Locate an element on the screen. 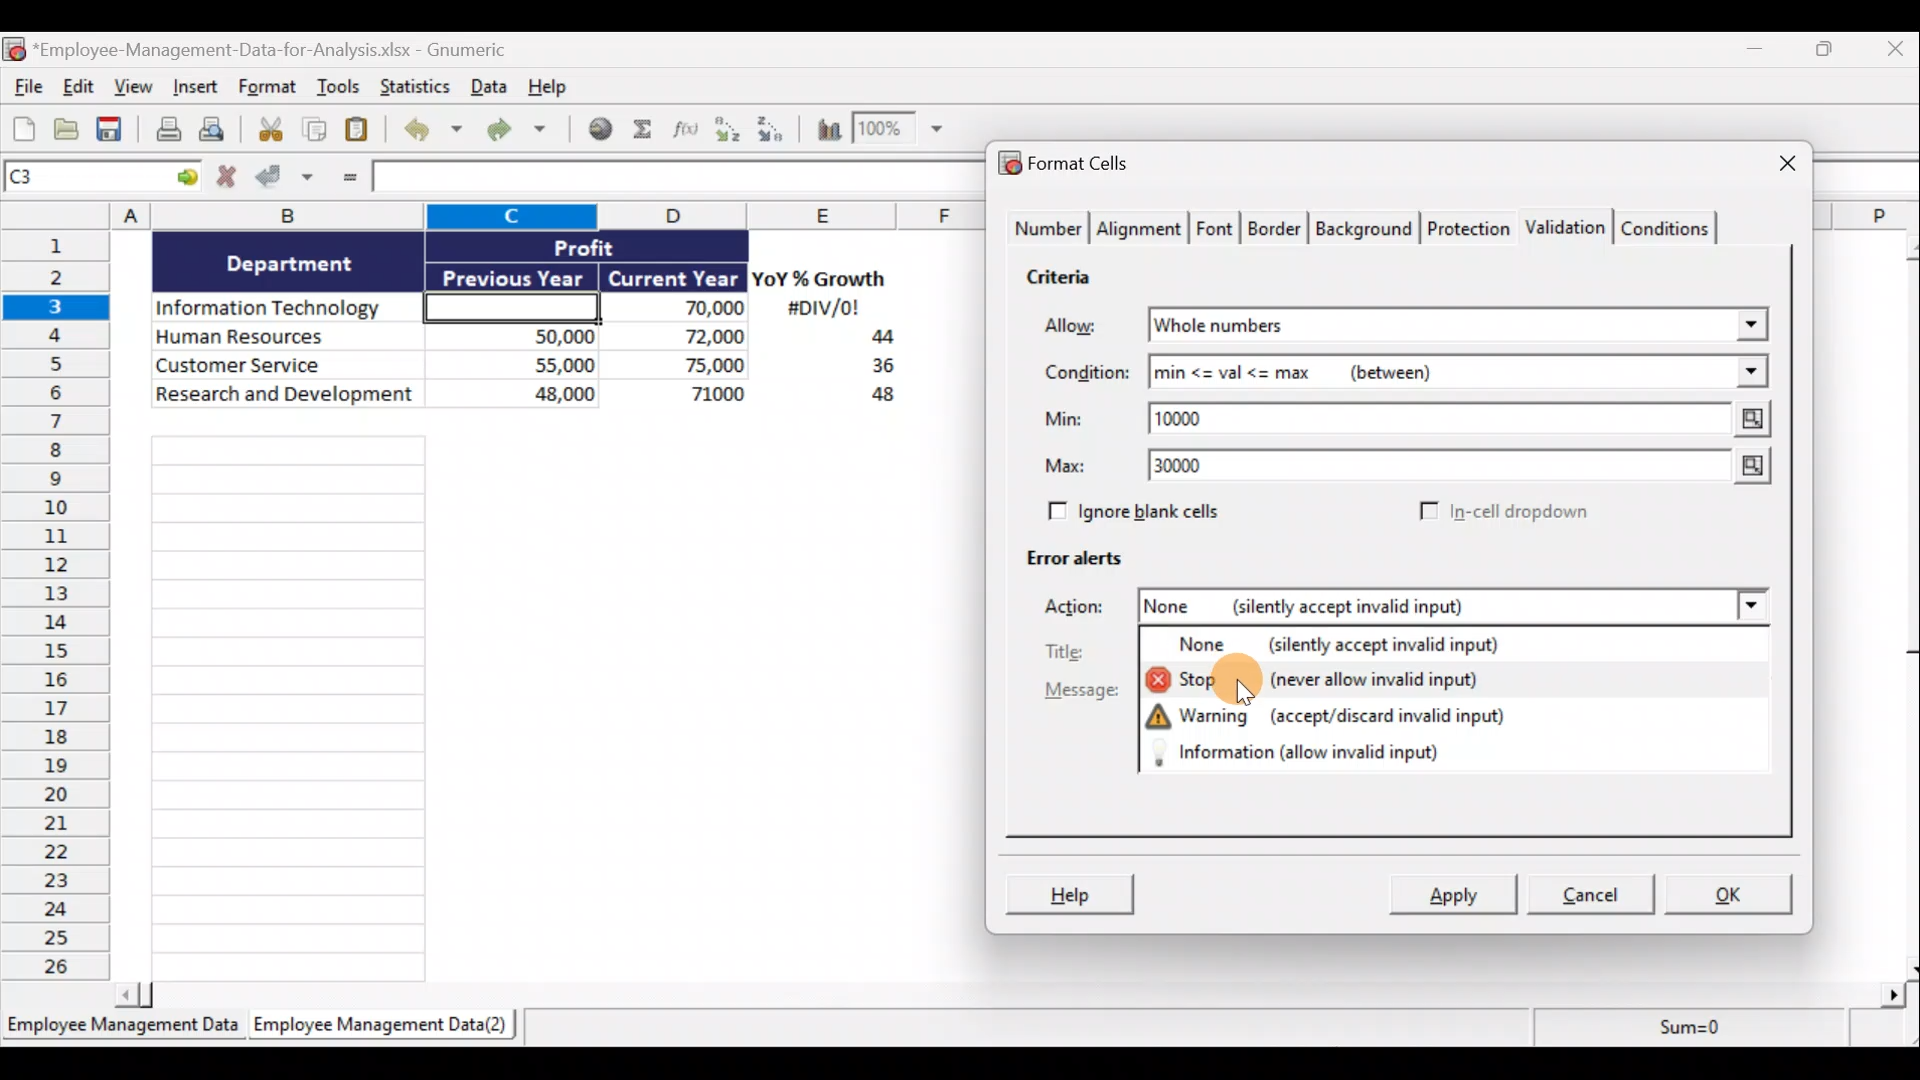  Edit a function in the current cell is located at coordinates (687, 128).